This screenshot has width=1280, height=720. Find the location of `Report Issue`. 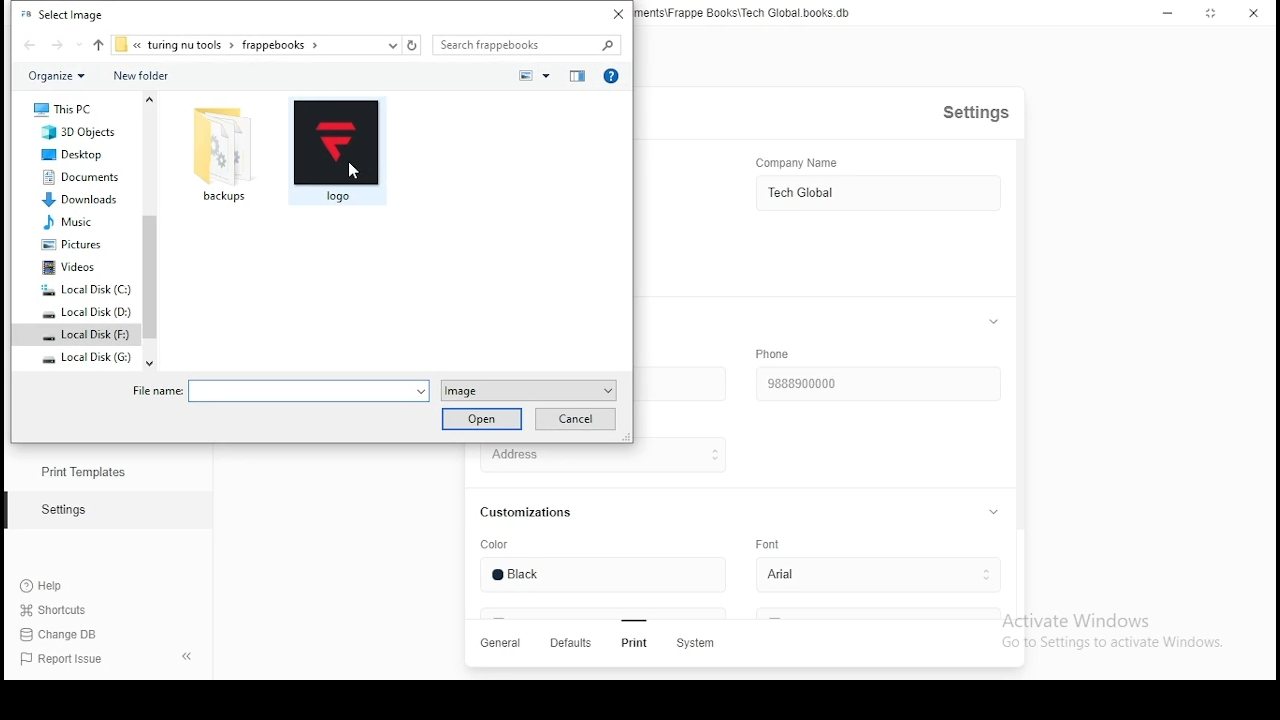

Report Issue is located at coordinates (63, 662).